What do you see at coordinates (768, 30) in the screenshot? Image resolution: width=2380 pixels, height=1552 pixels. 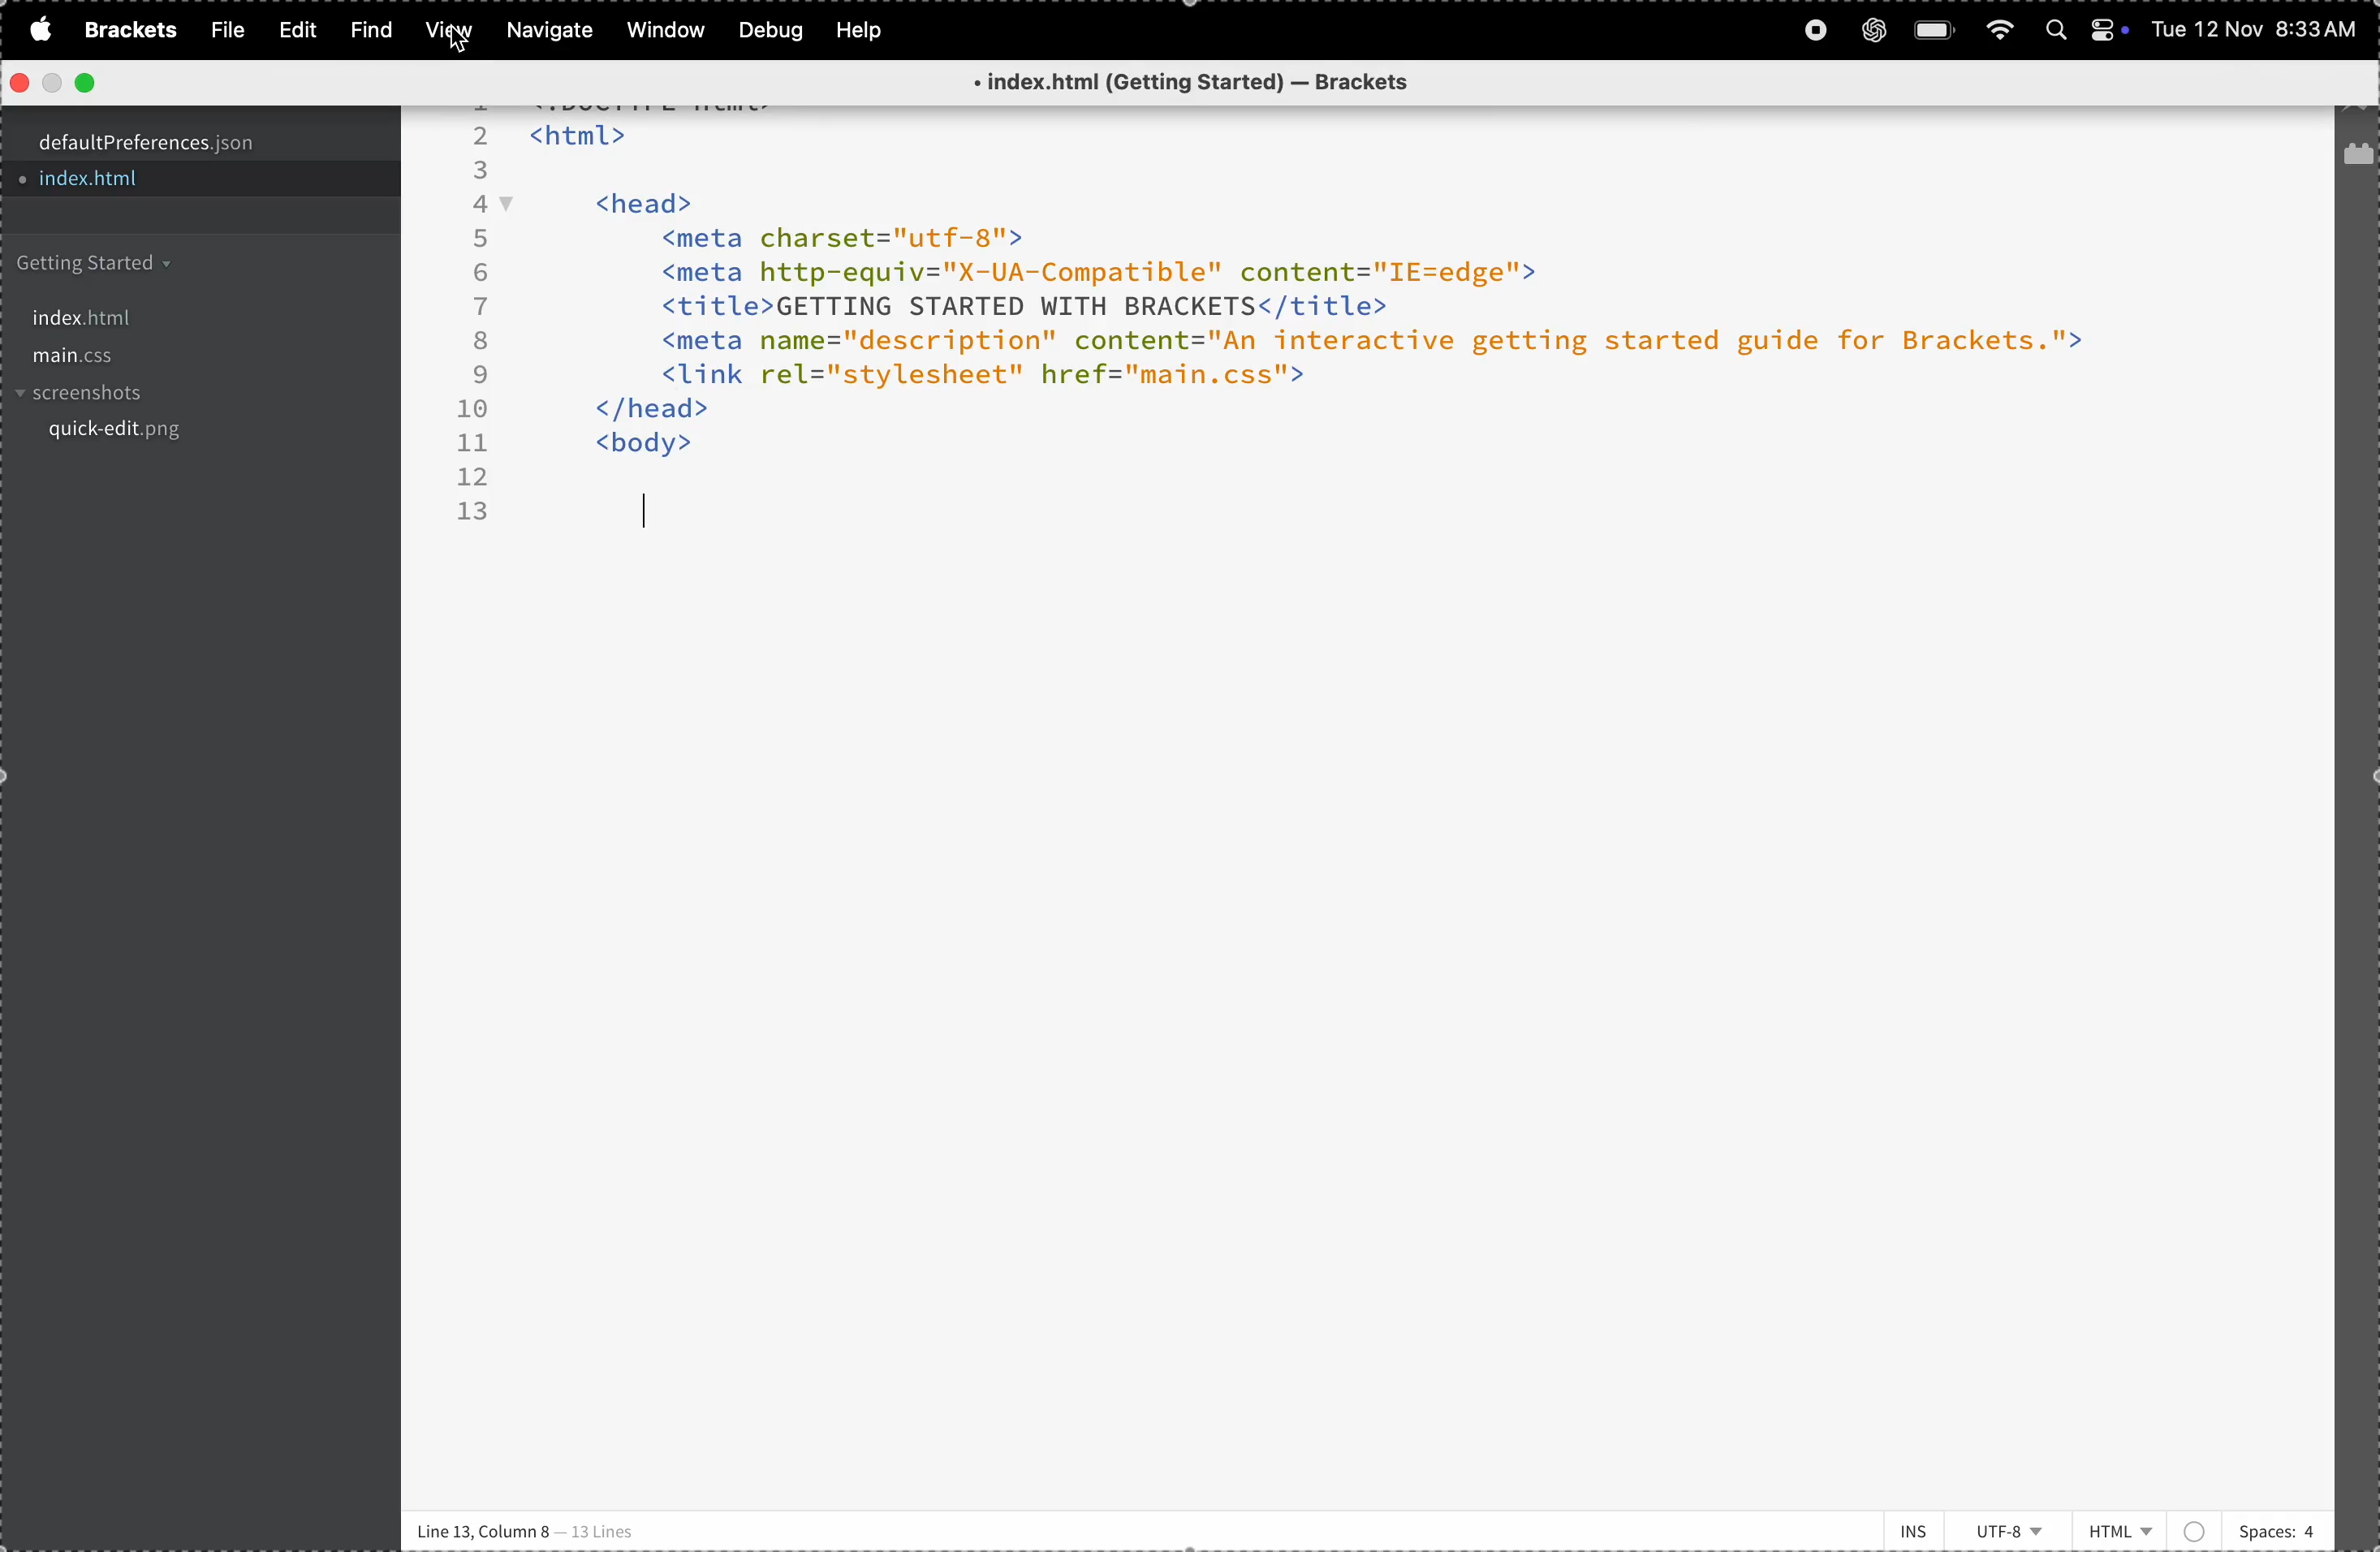 I see `debug` at bounding box center [768, 30].